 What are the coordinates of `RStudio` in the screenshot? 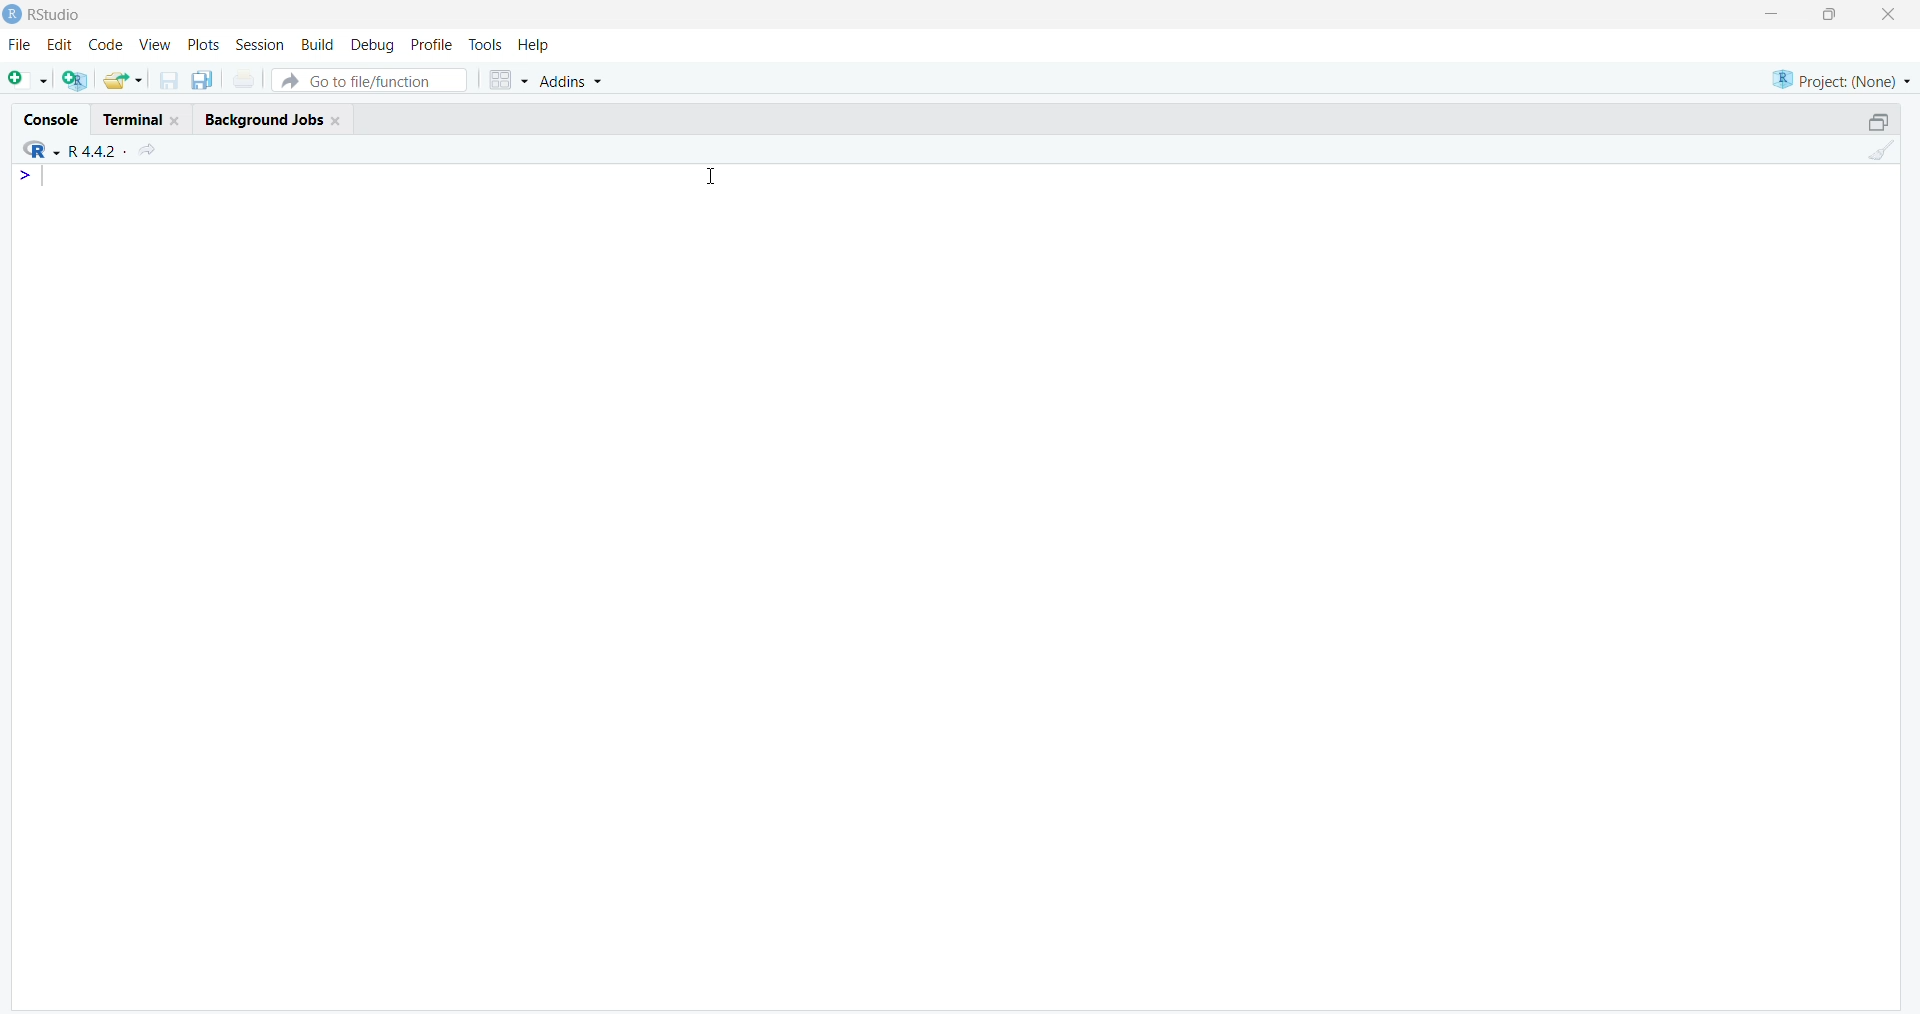 It's located at (43, 19).